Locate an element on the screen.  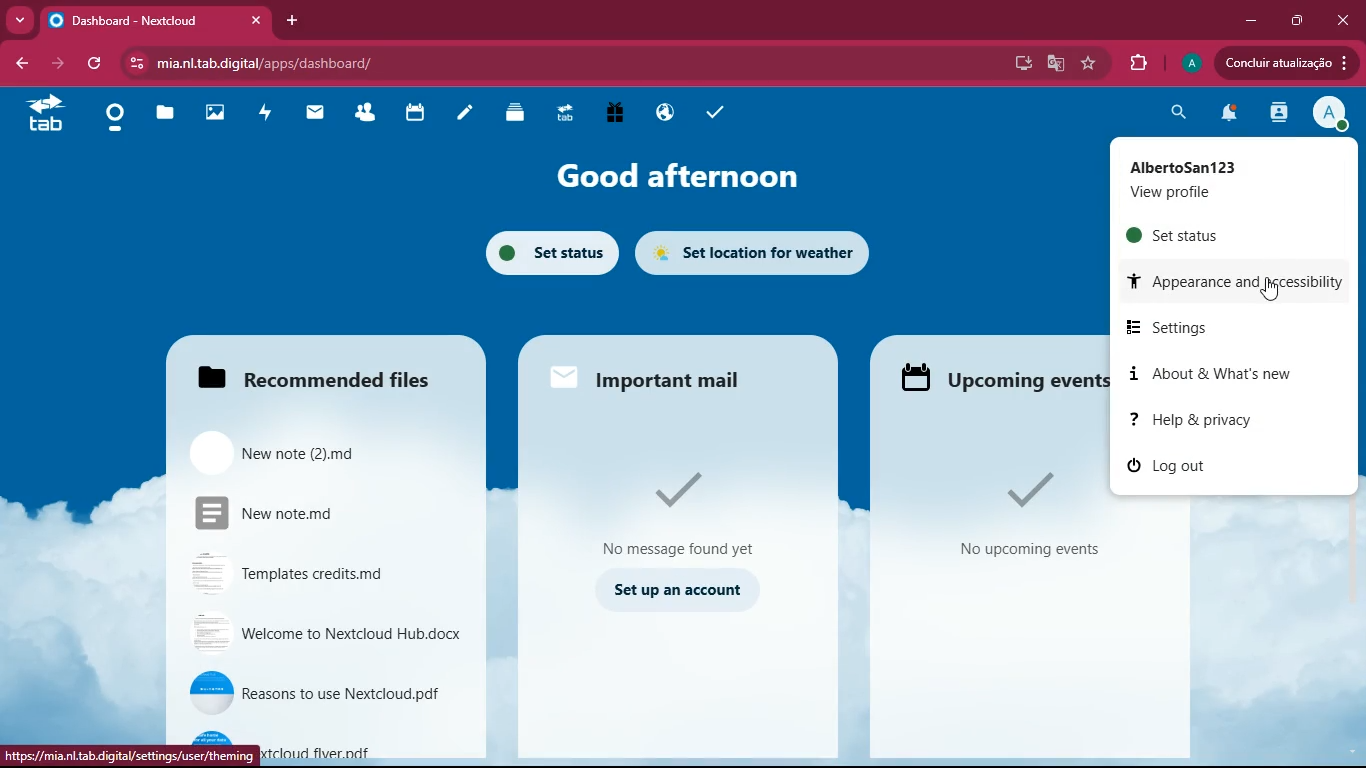
mia.nl.tab.digital/apps/dashboard/ is located at coordinates (265, 65).